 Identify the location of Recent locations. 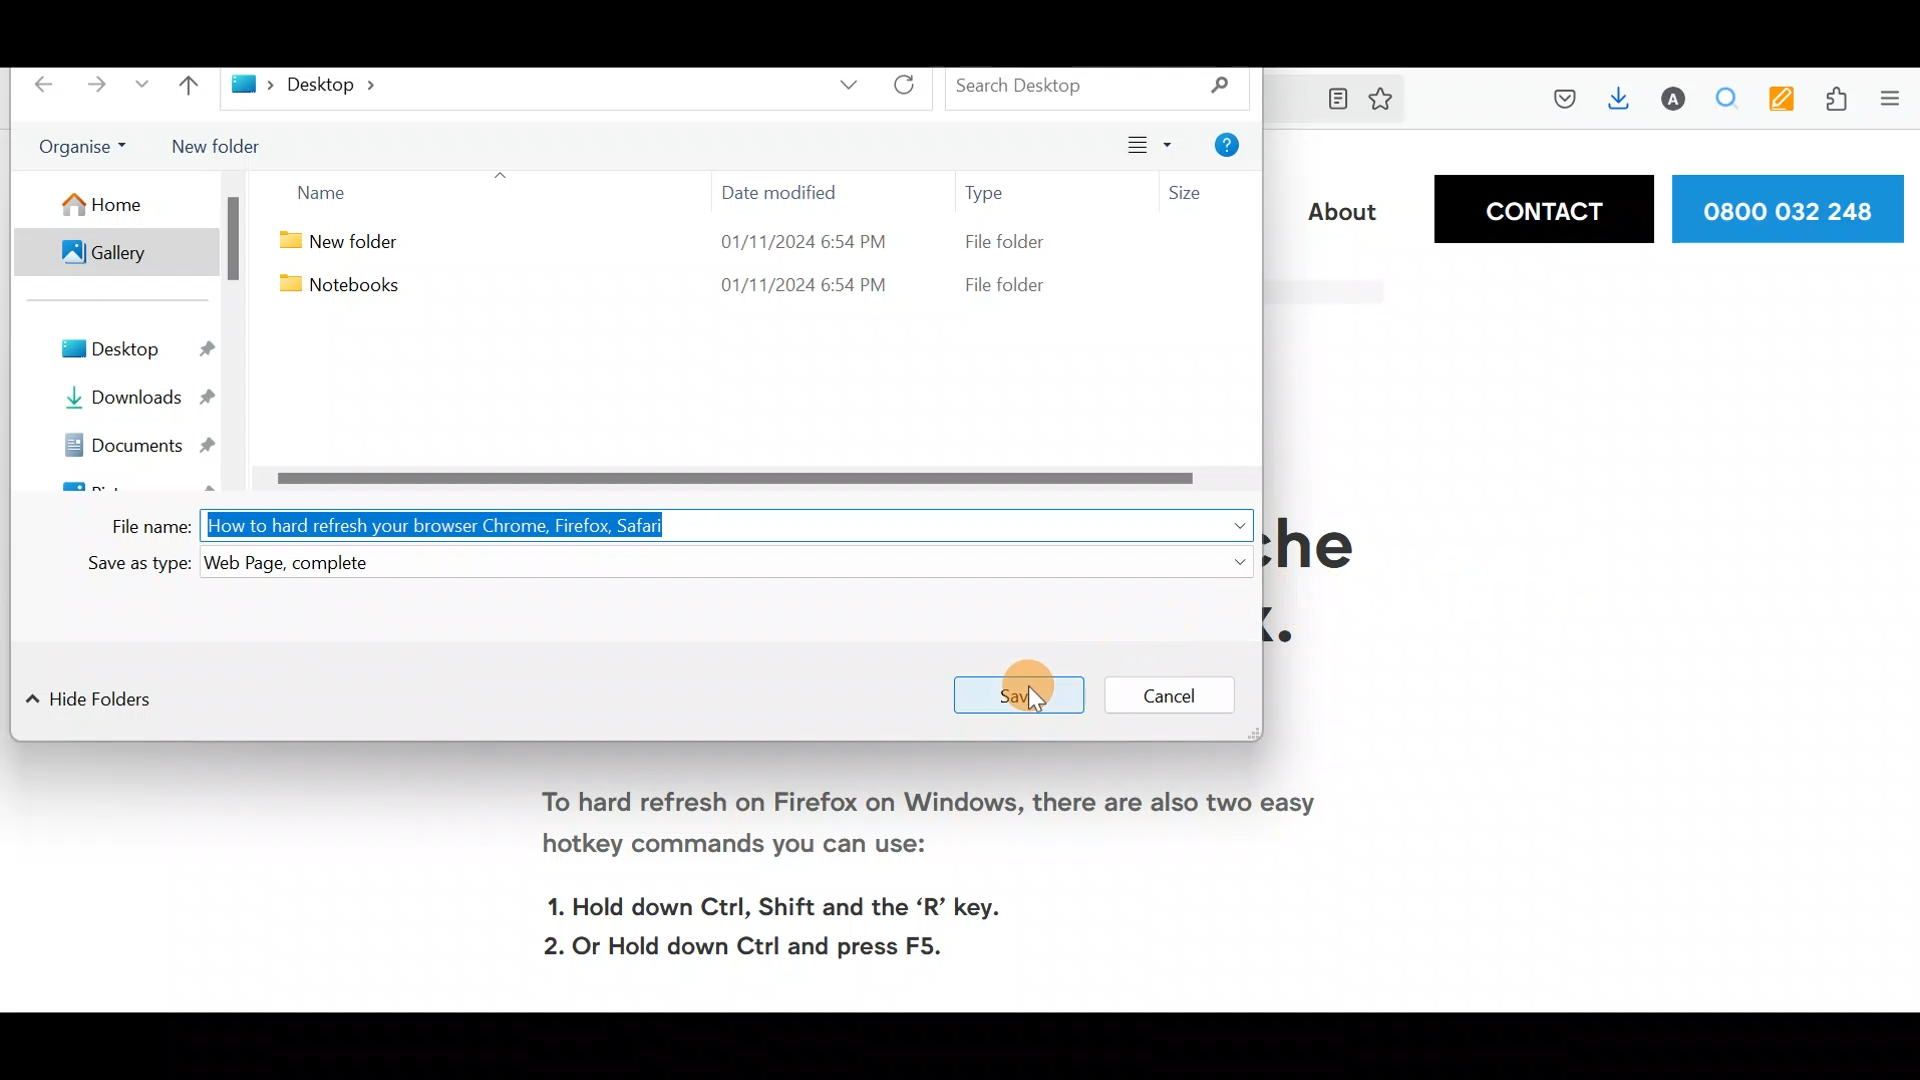
(146, 89).